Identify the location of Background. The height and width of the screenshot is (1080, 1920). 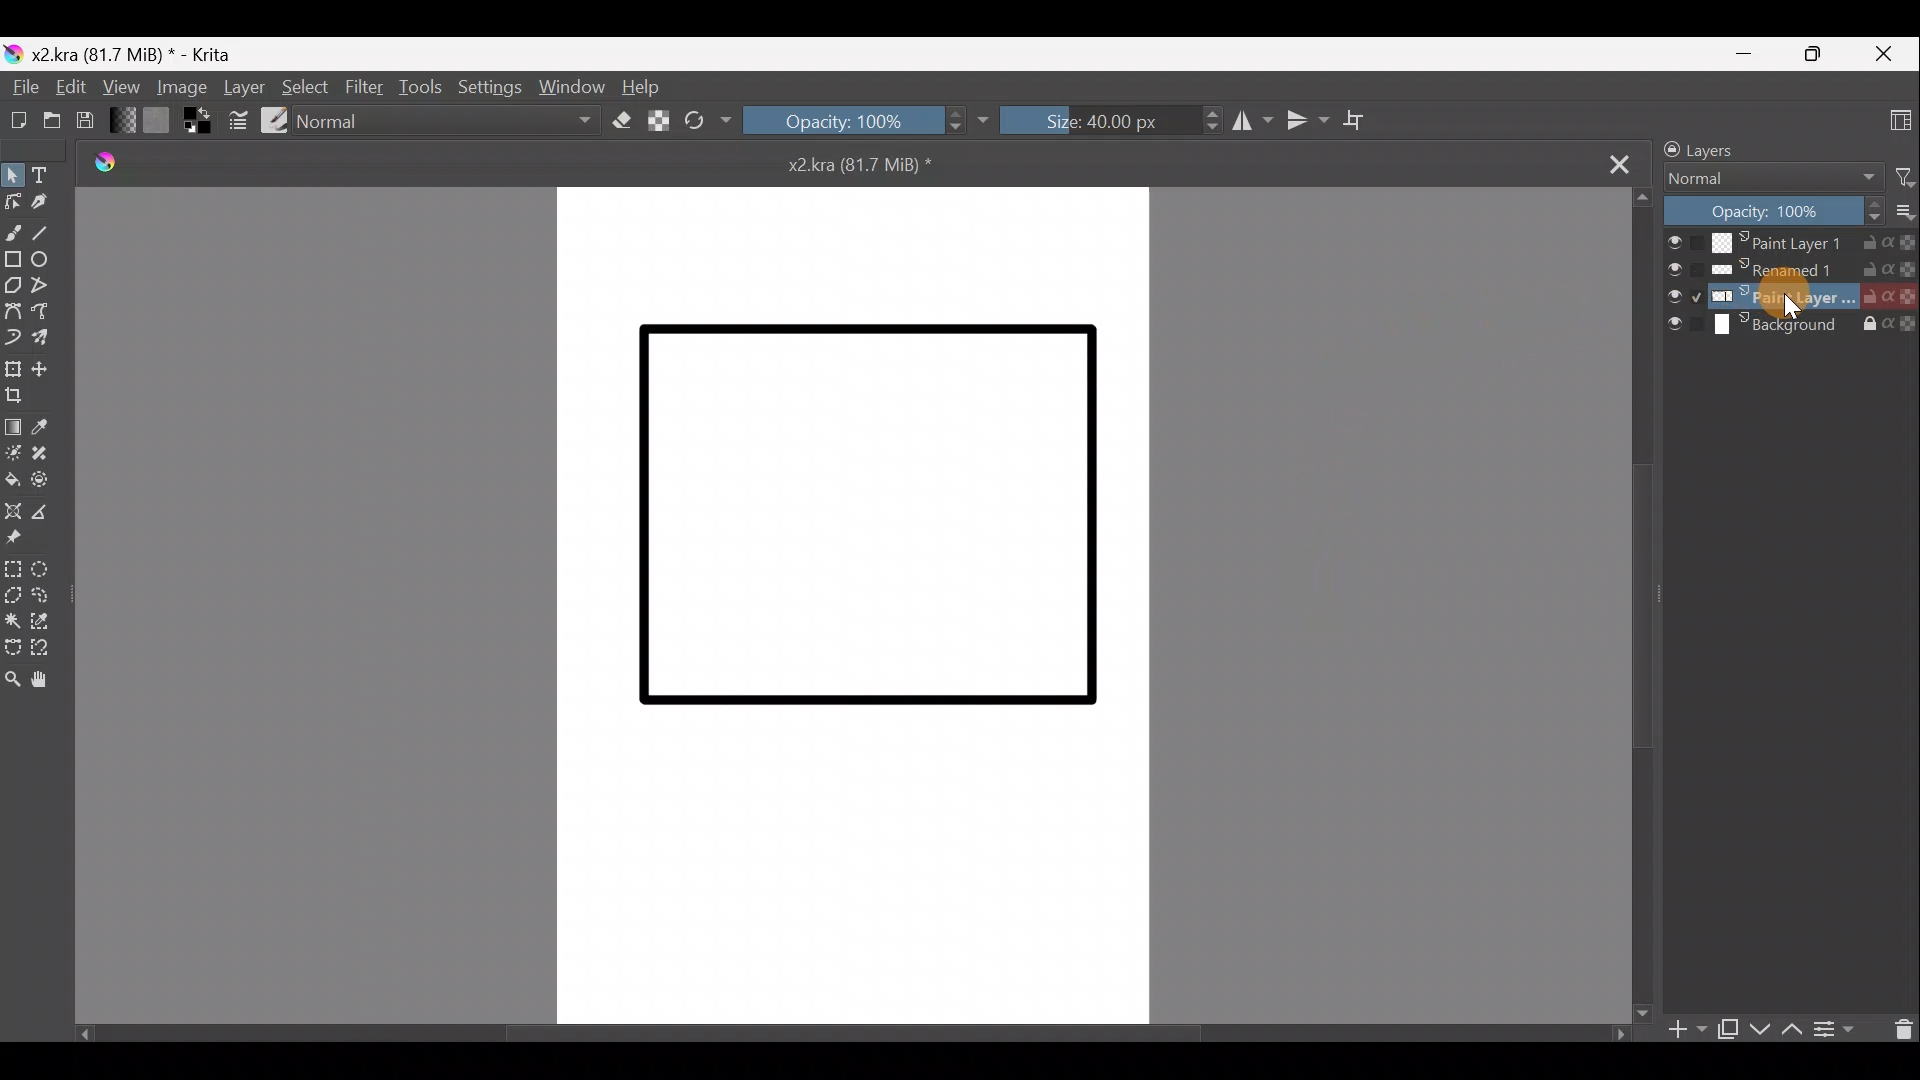
(1790, 329).